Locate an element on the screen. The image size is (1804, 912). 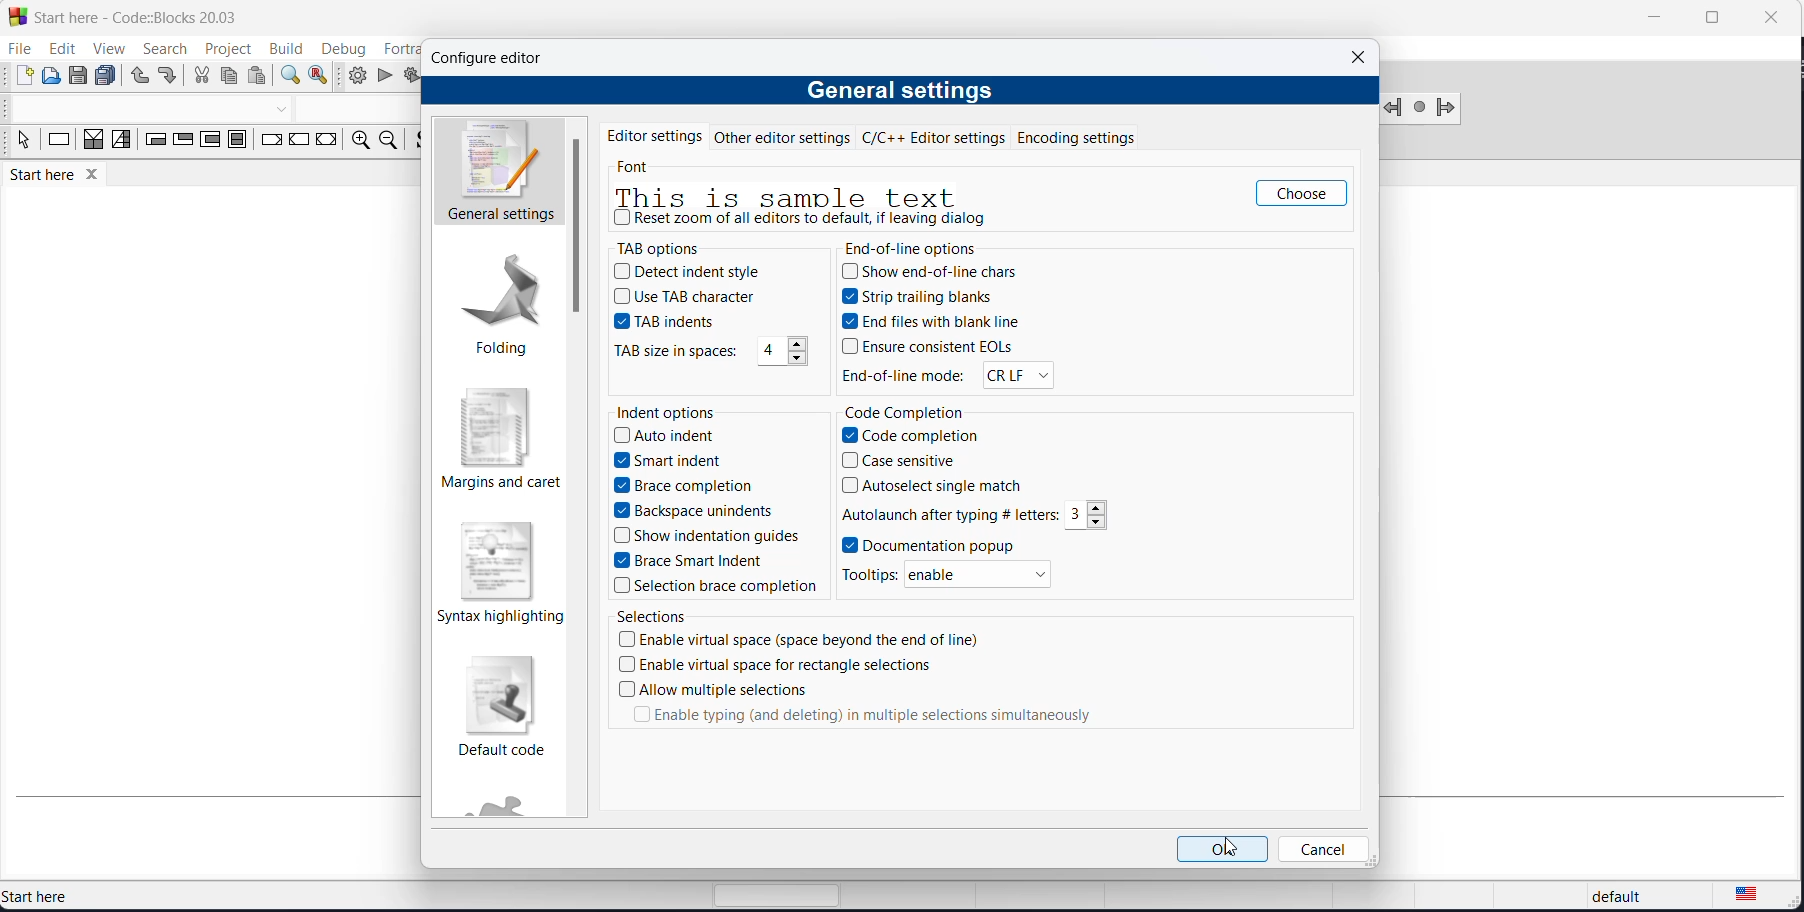
font is located at coordinates (639, 169).